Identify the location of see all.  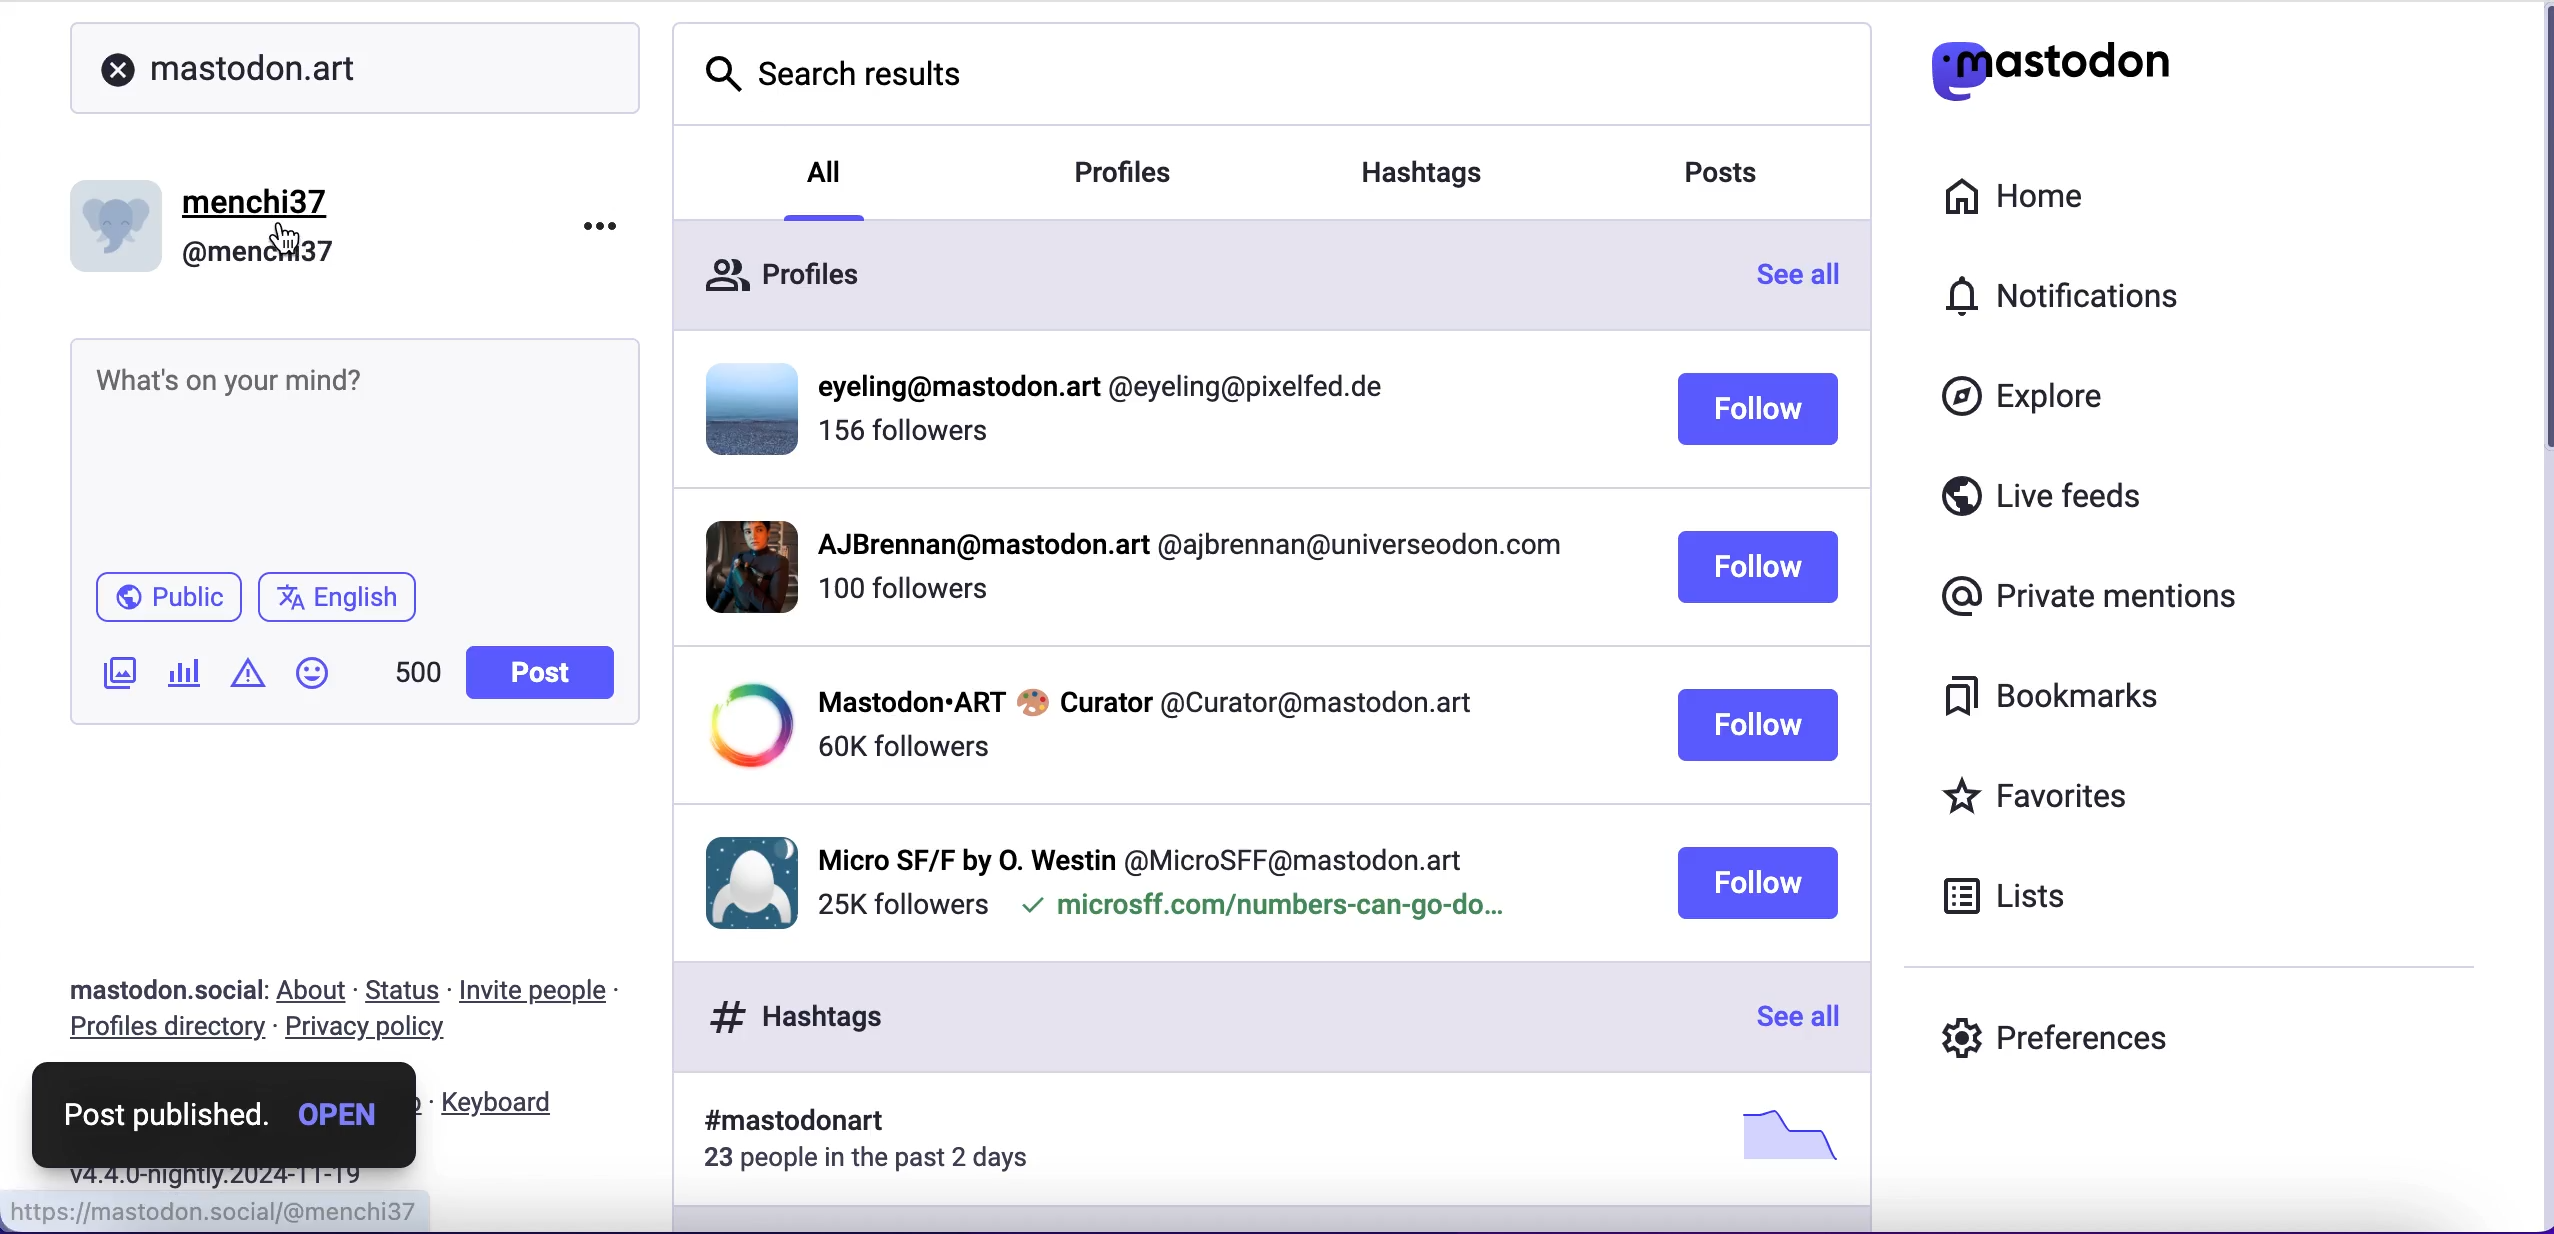
(1788, 271).